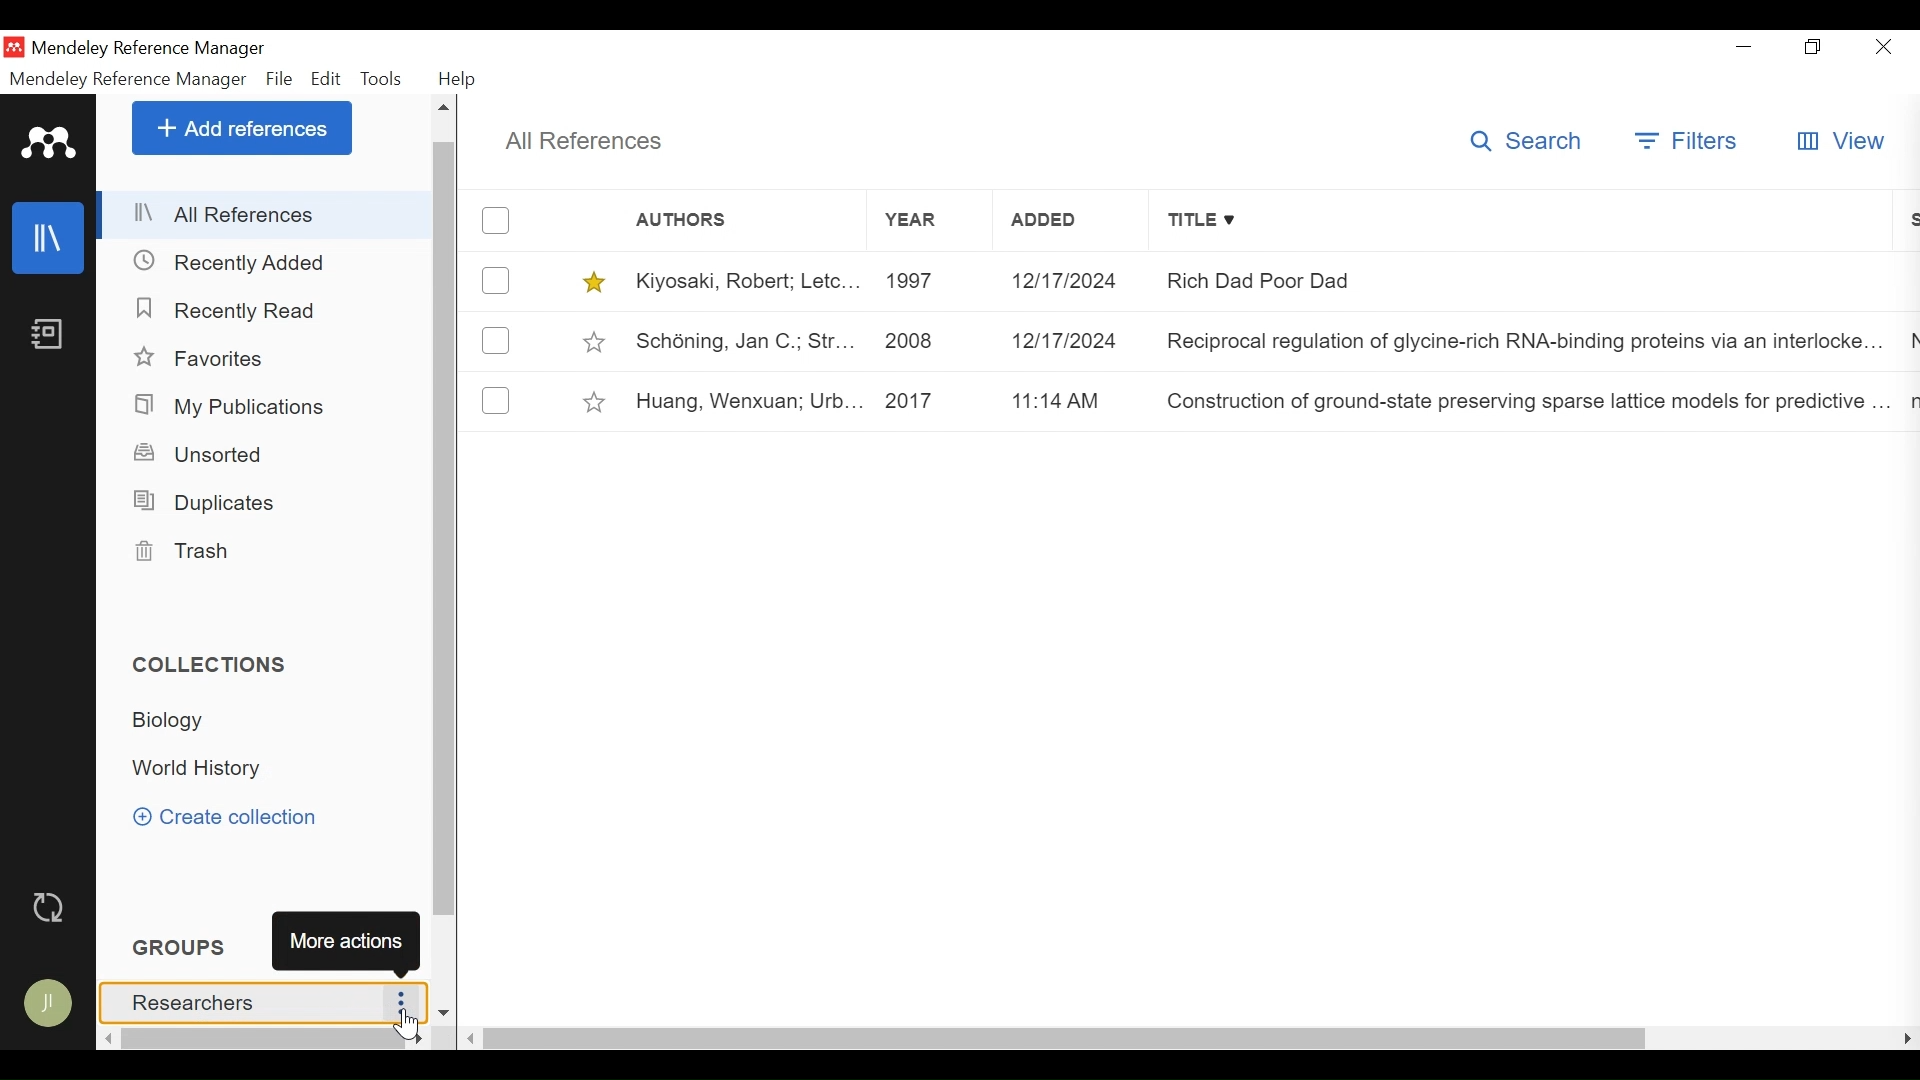 The height and width of the screenshot is (1080, 1920). I want to click on Recently Added, so click(232, 310).